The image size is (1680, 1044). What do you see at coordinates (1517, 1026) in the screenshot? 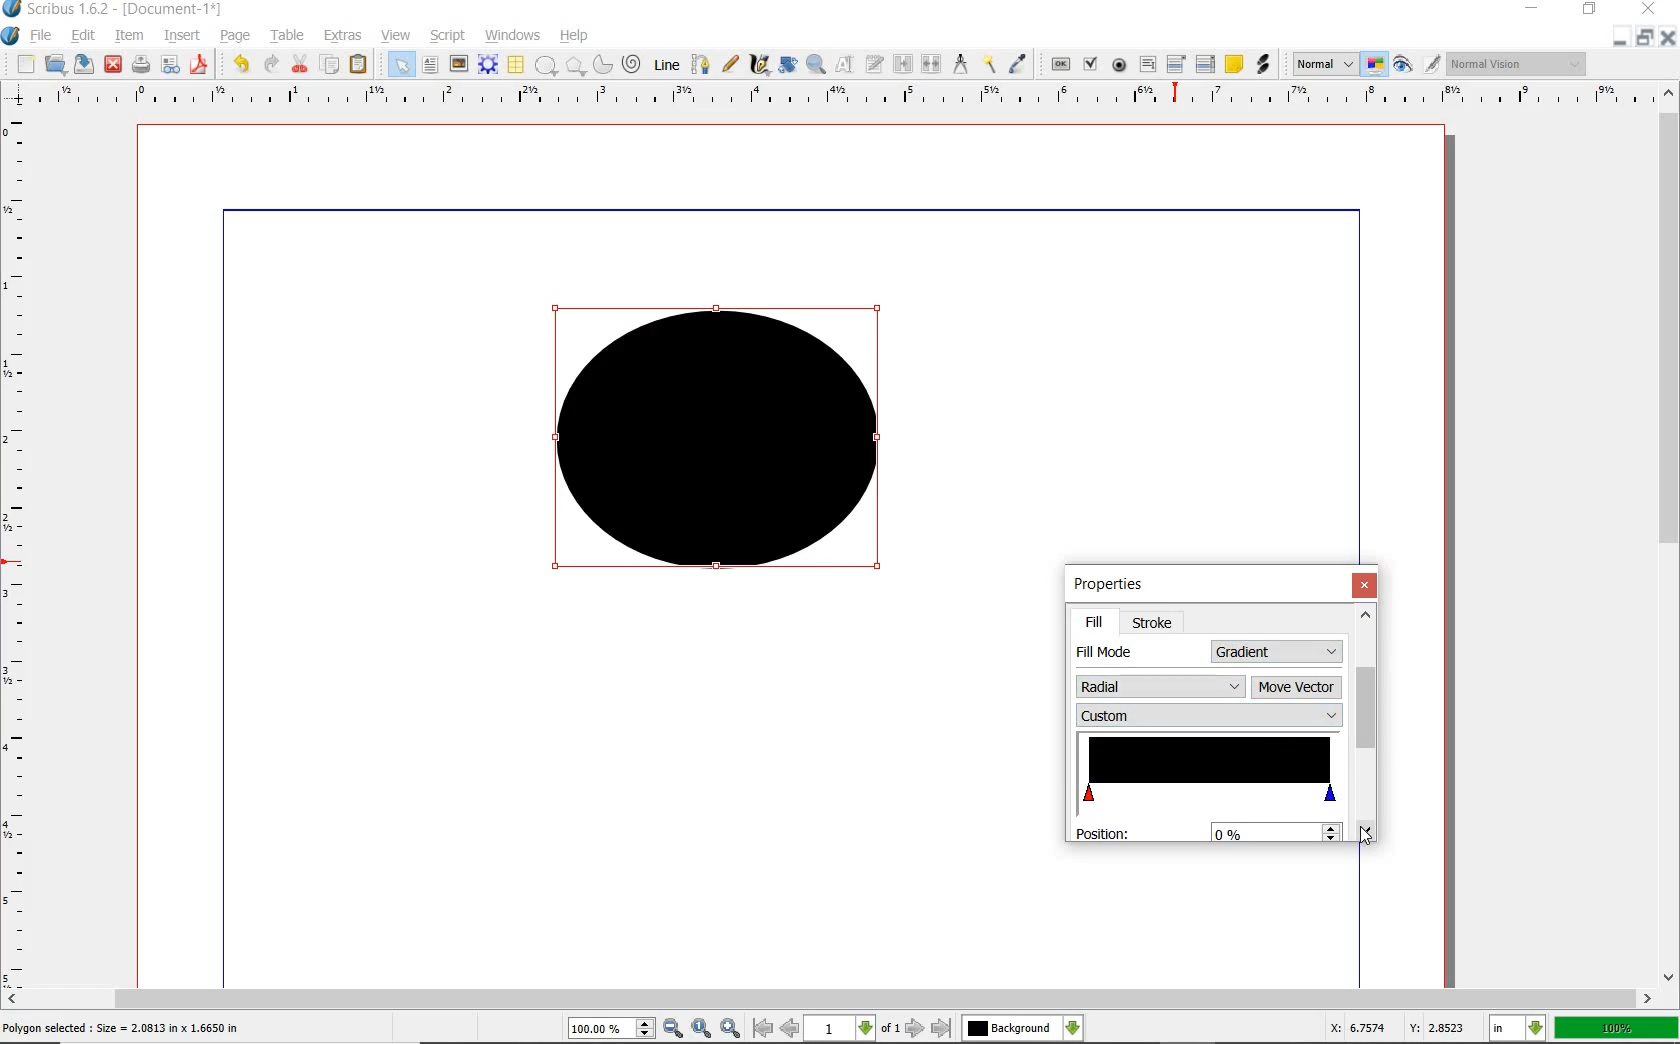
I see `select current unit` at bounding box center [1517, 1026].